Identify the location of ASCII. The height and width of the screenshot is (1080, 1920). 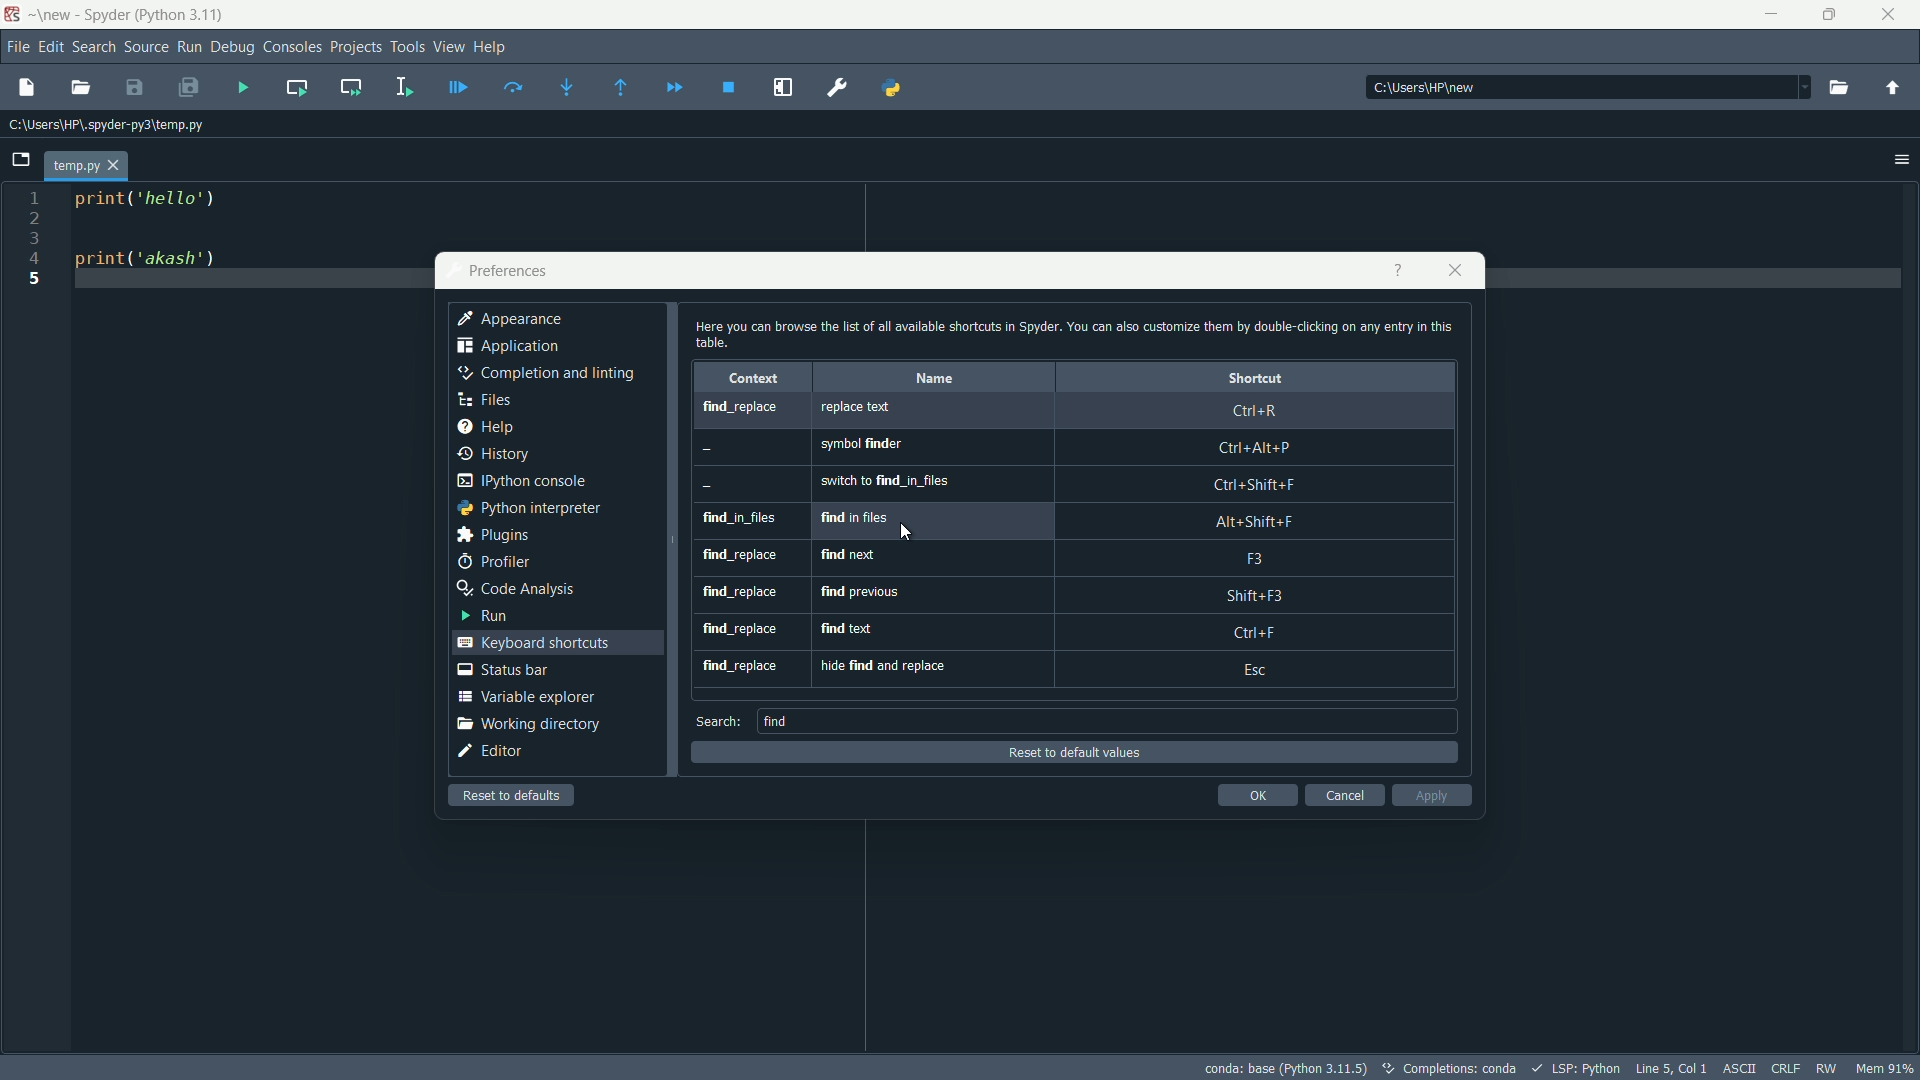
(1741, 1068).